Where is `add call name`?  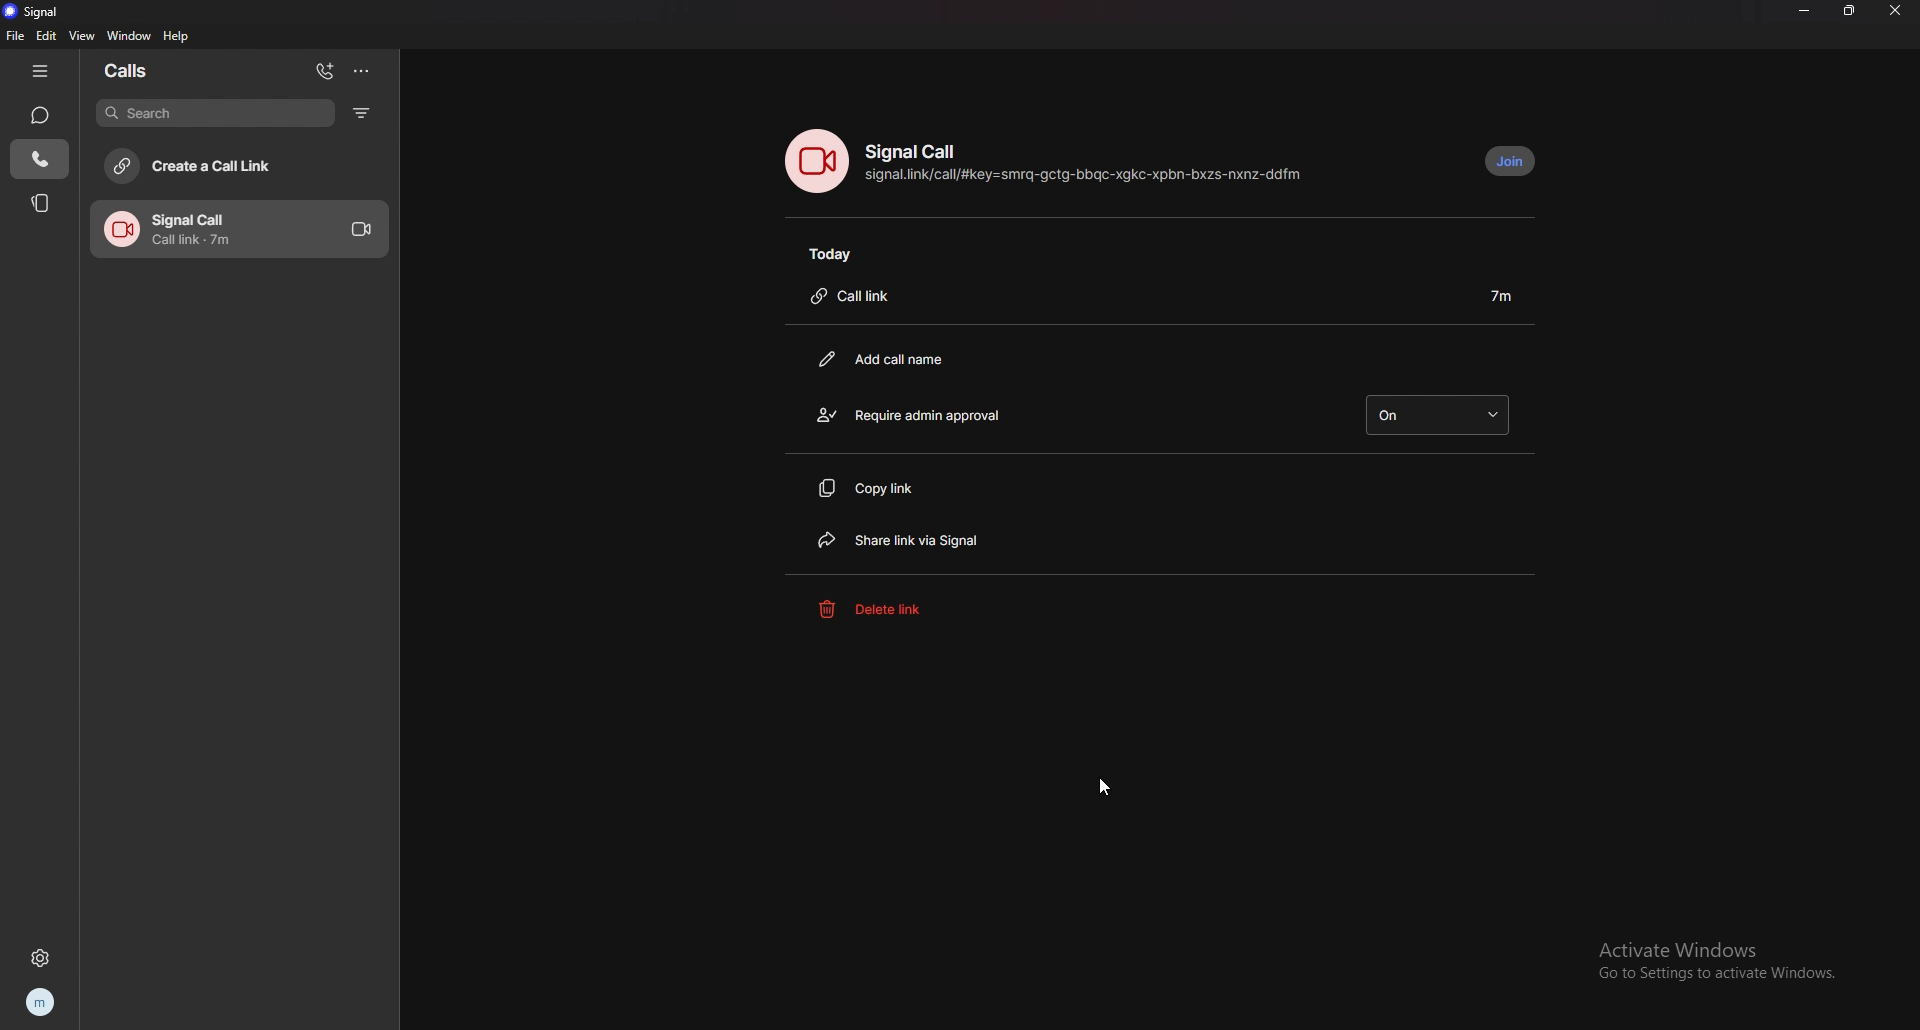 add call name is located at coordinates (895, 358).